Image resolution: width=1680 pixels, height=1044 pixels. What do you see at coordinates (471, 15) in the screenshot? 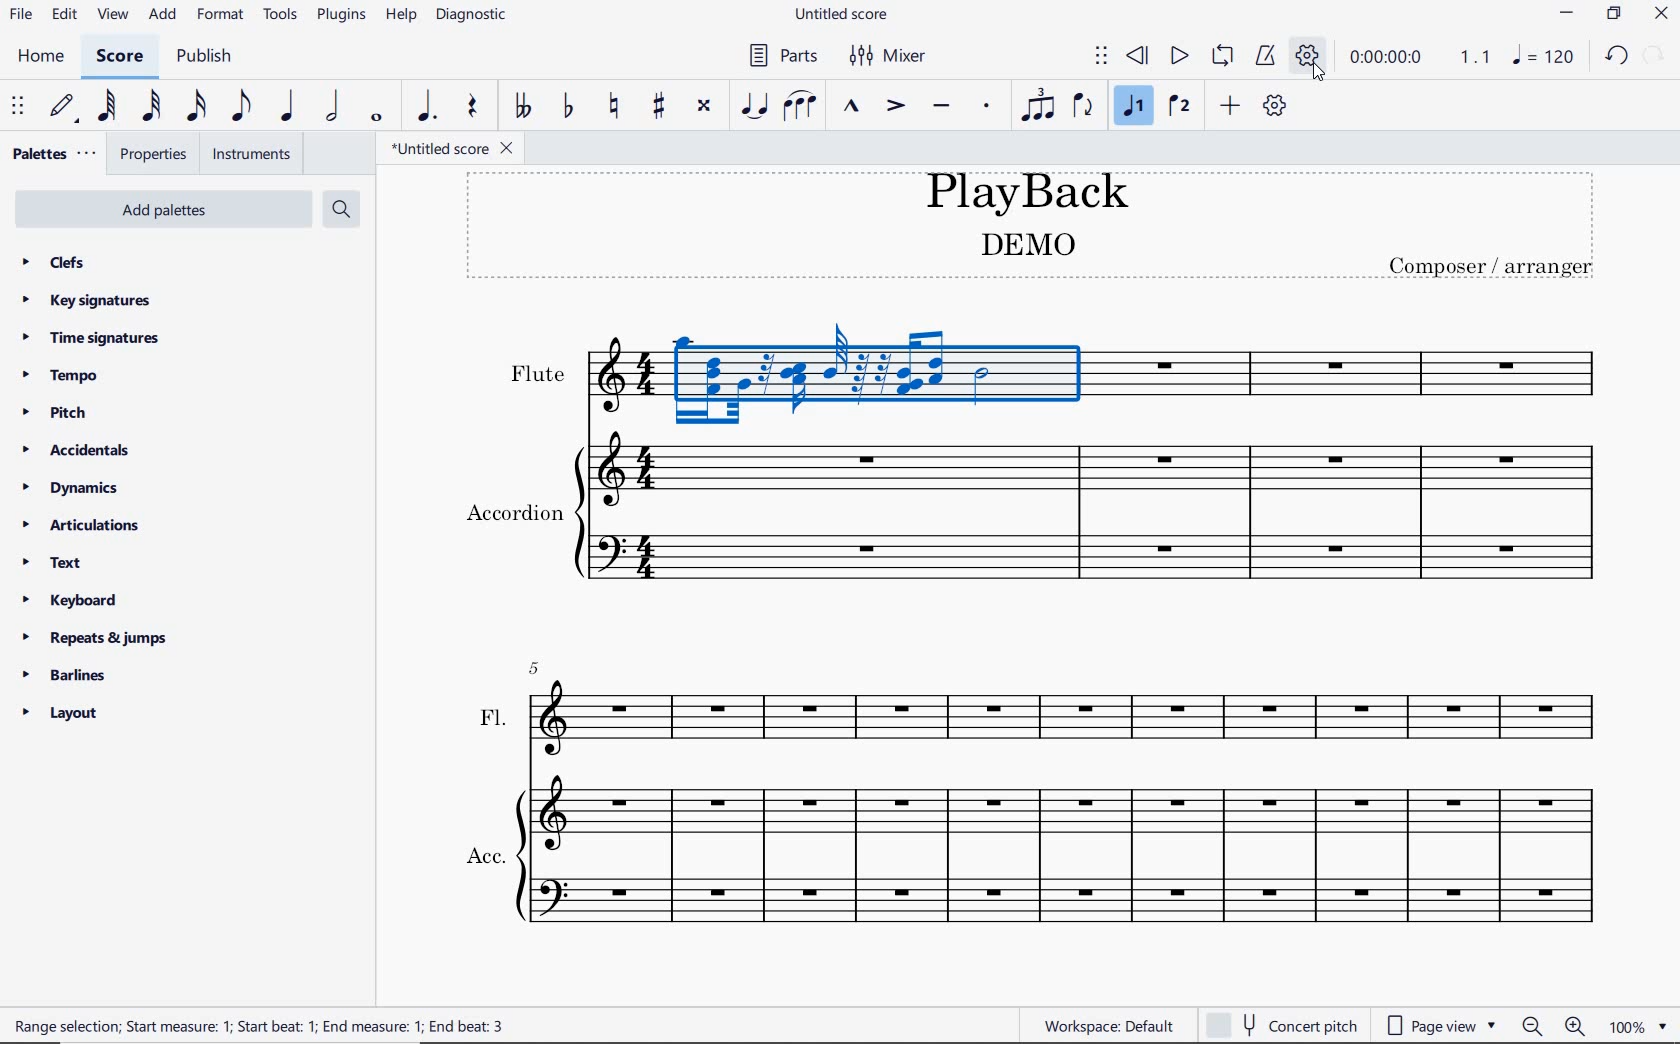
I see `diagnostic` at bounding box center [471, 15].